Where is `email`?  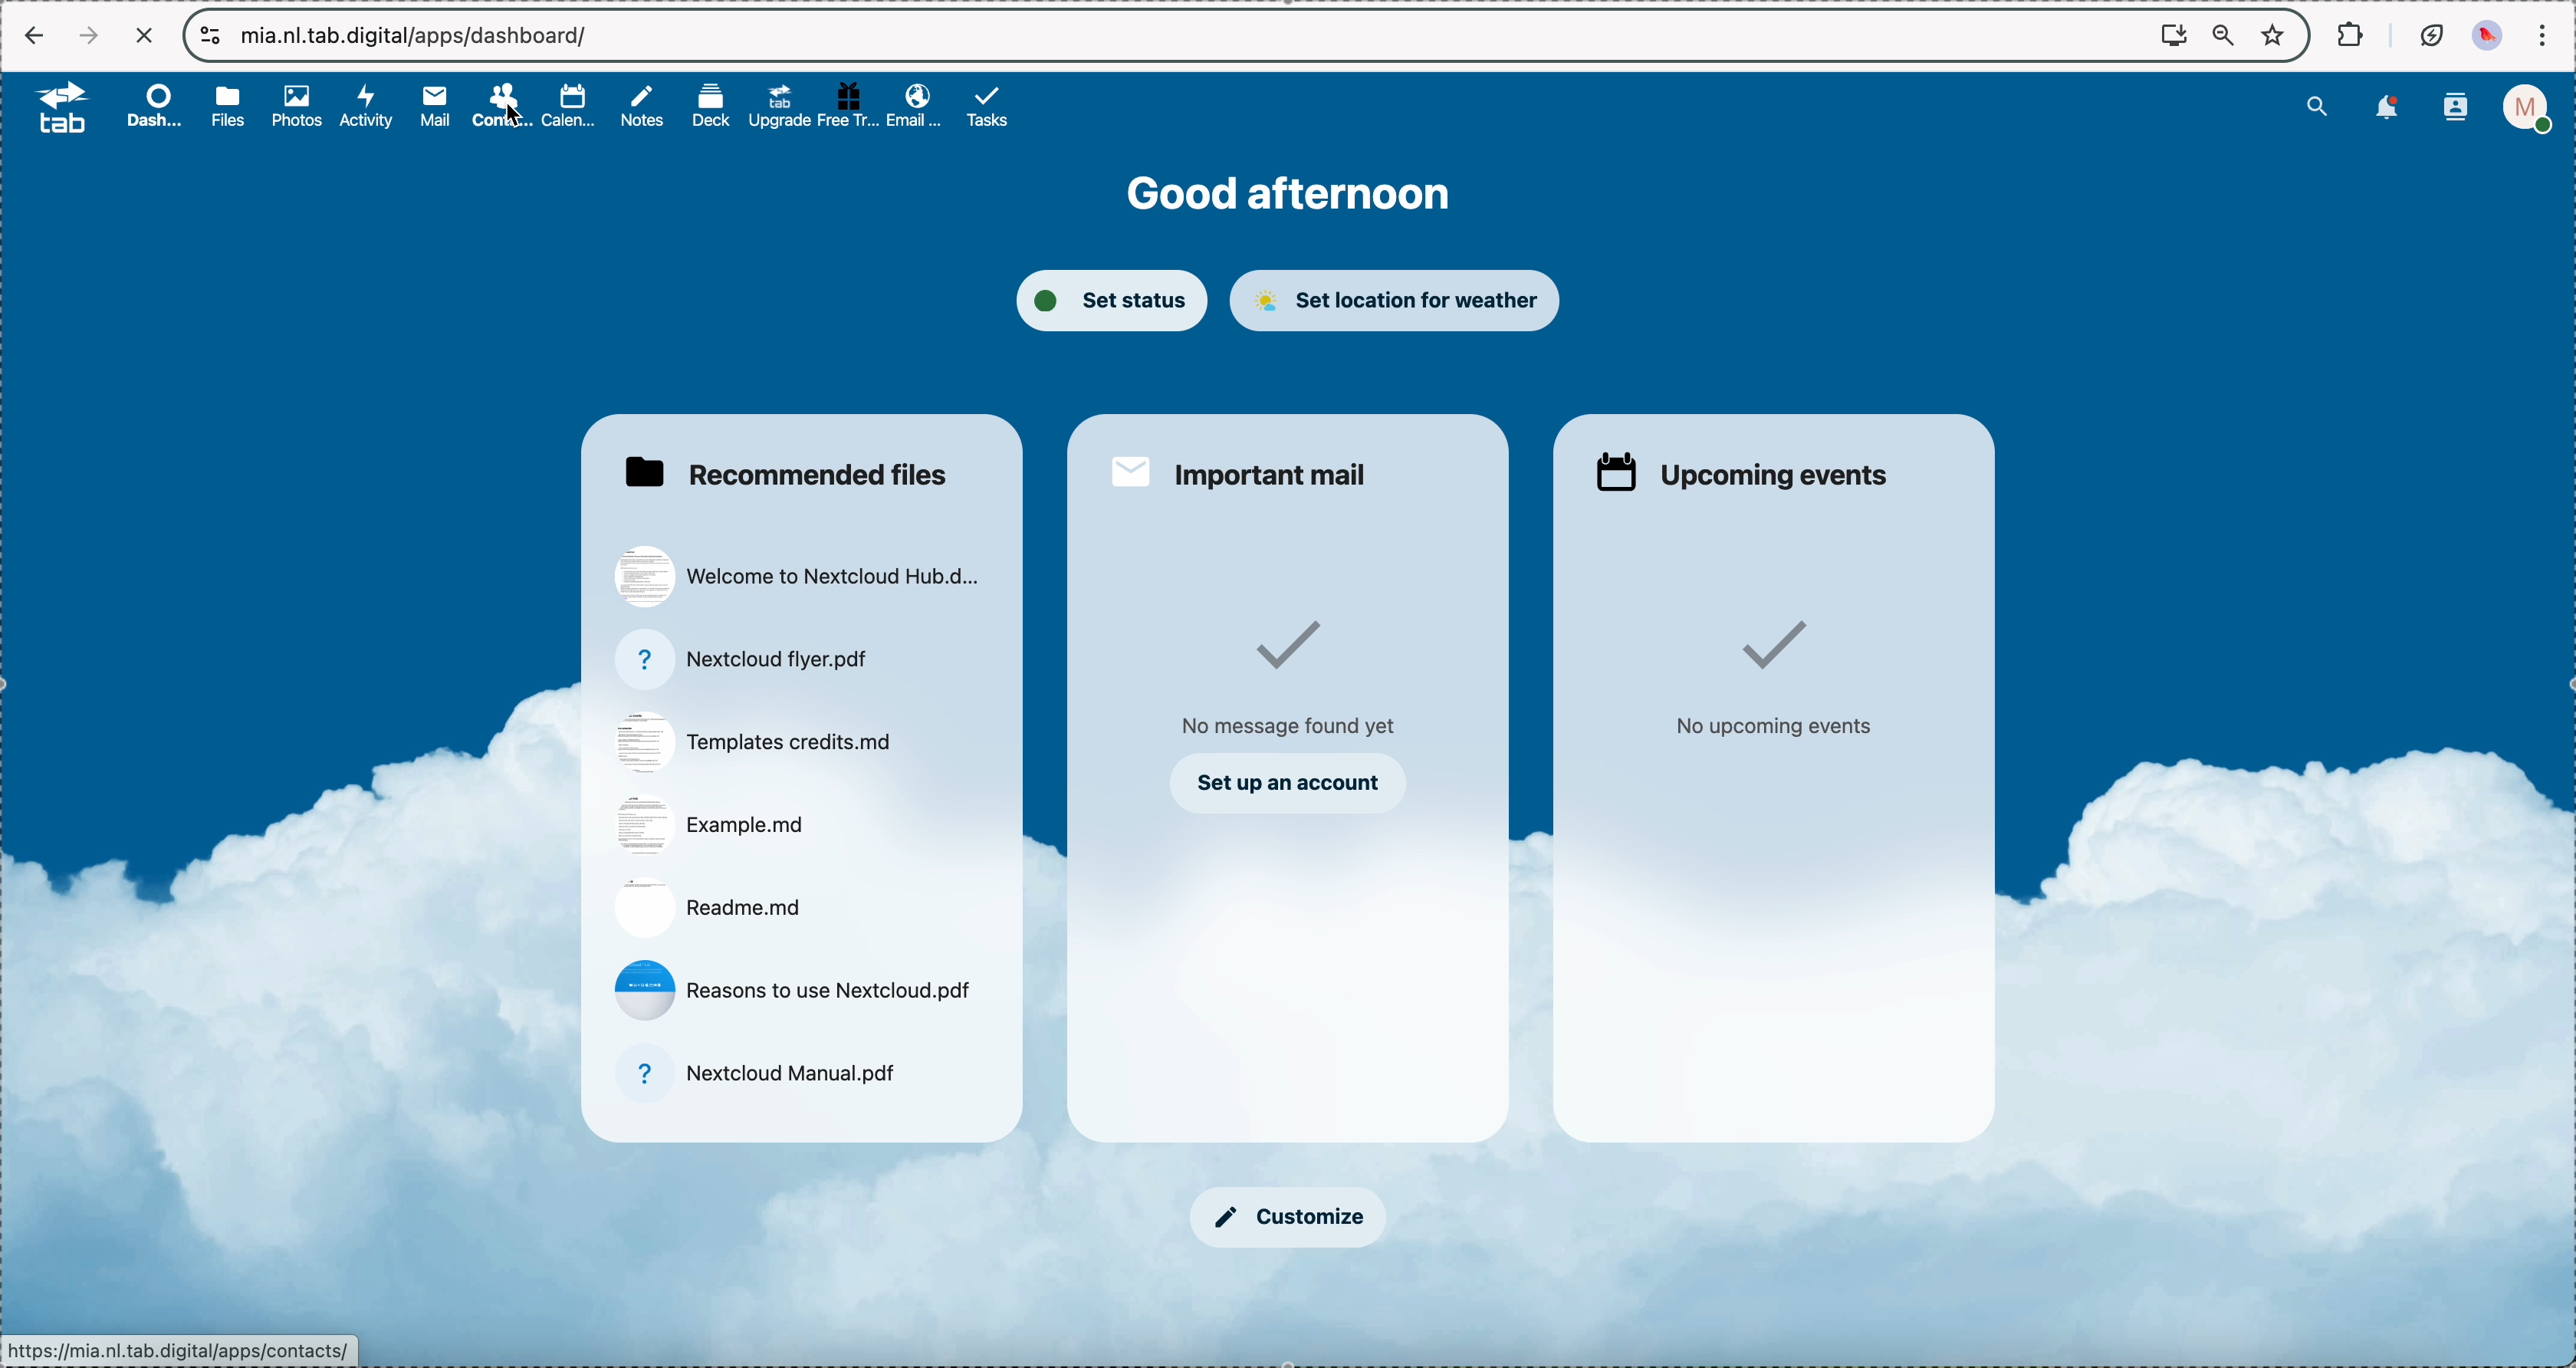
email is located at coordinates (911, 106).